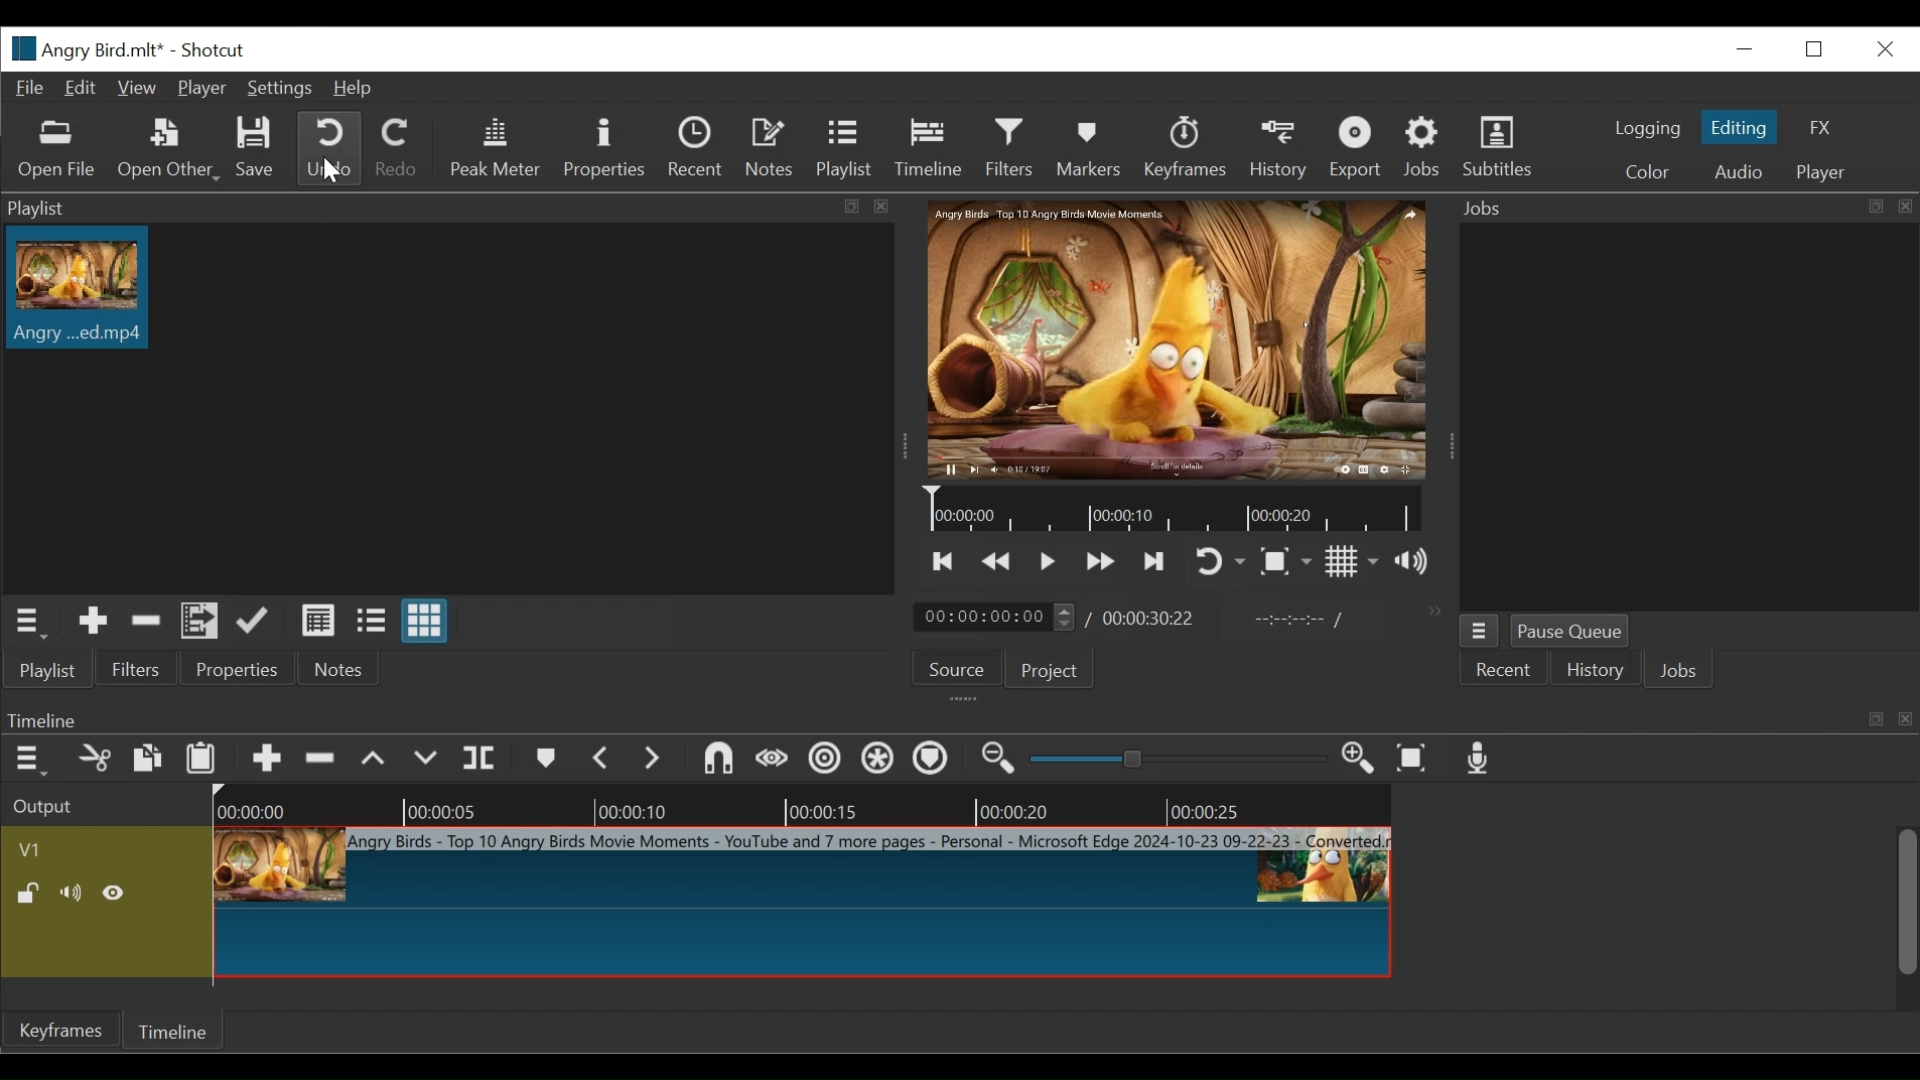 Image resolution: width=1920 pixels, height=1080 pixels. I want to click on minimize, so click(1744, 52).